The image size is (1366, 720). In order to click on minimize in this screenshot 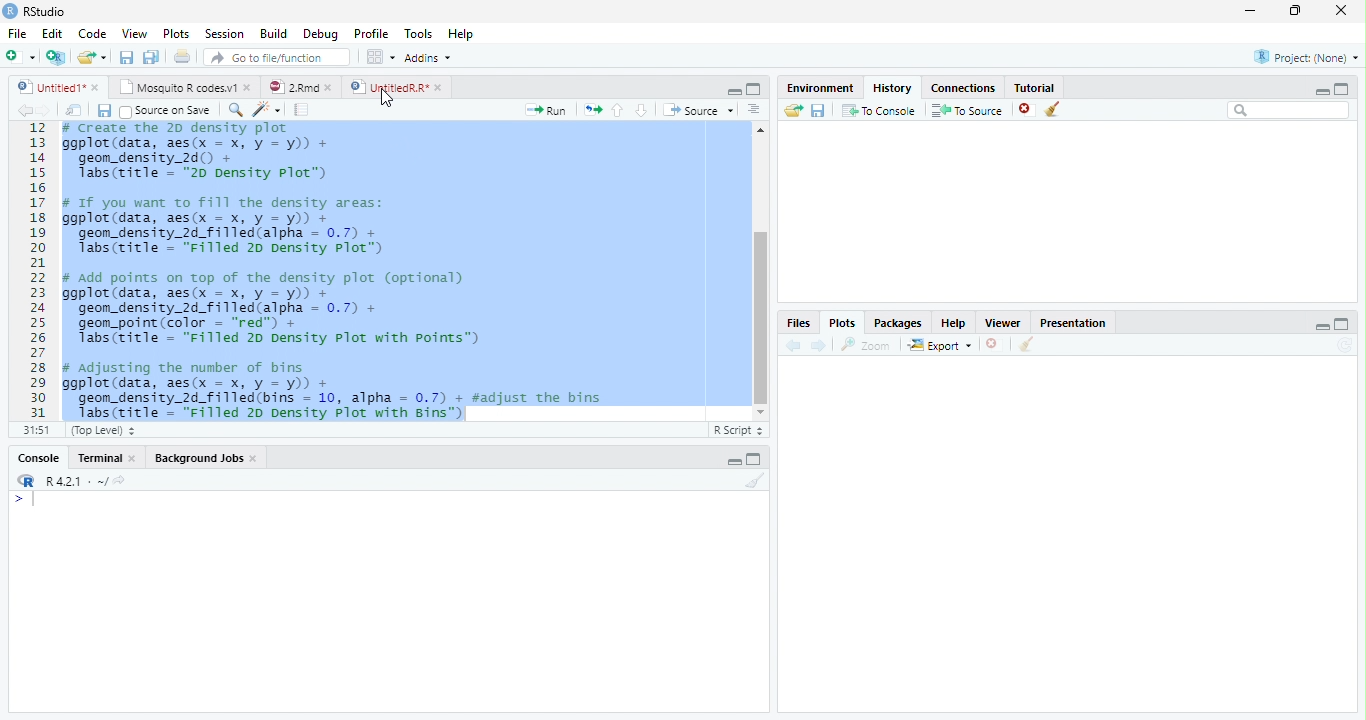, I will do `click(1249, 12)`.